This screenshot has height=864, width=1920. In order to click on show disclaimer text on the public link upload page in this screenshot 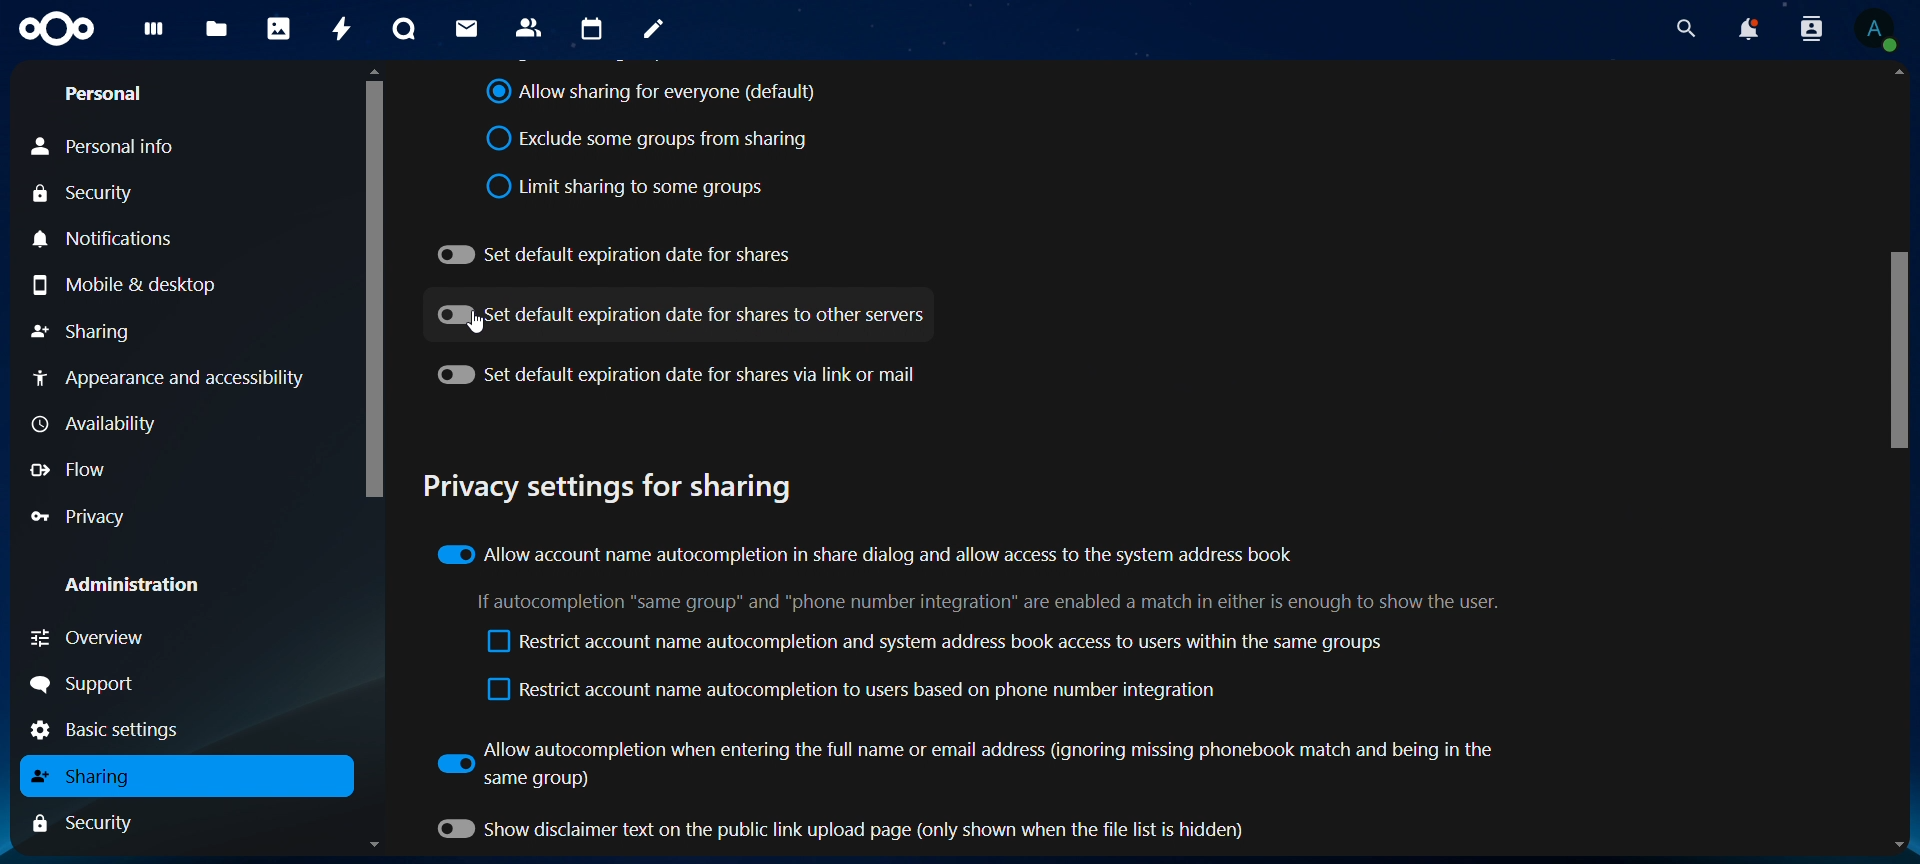, I will do `click(851, 831)`.